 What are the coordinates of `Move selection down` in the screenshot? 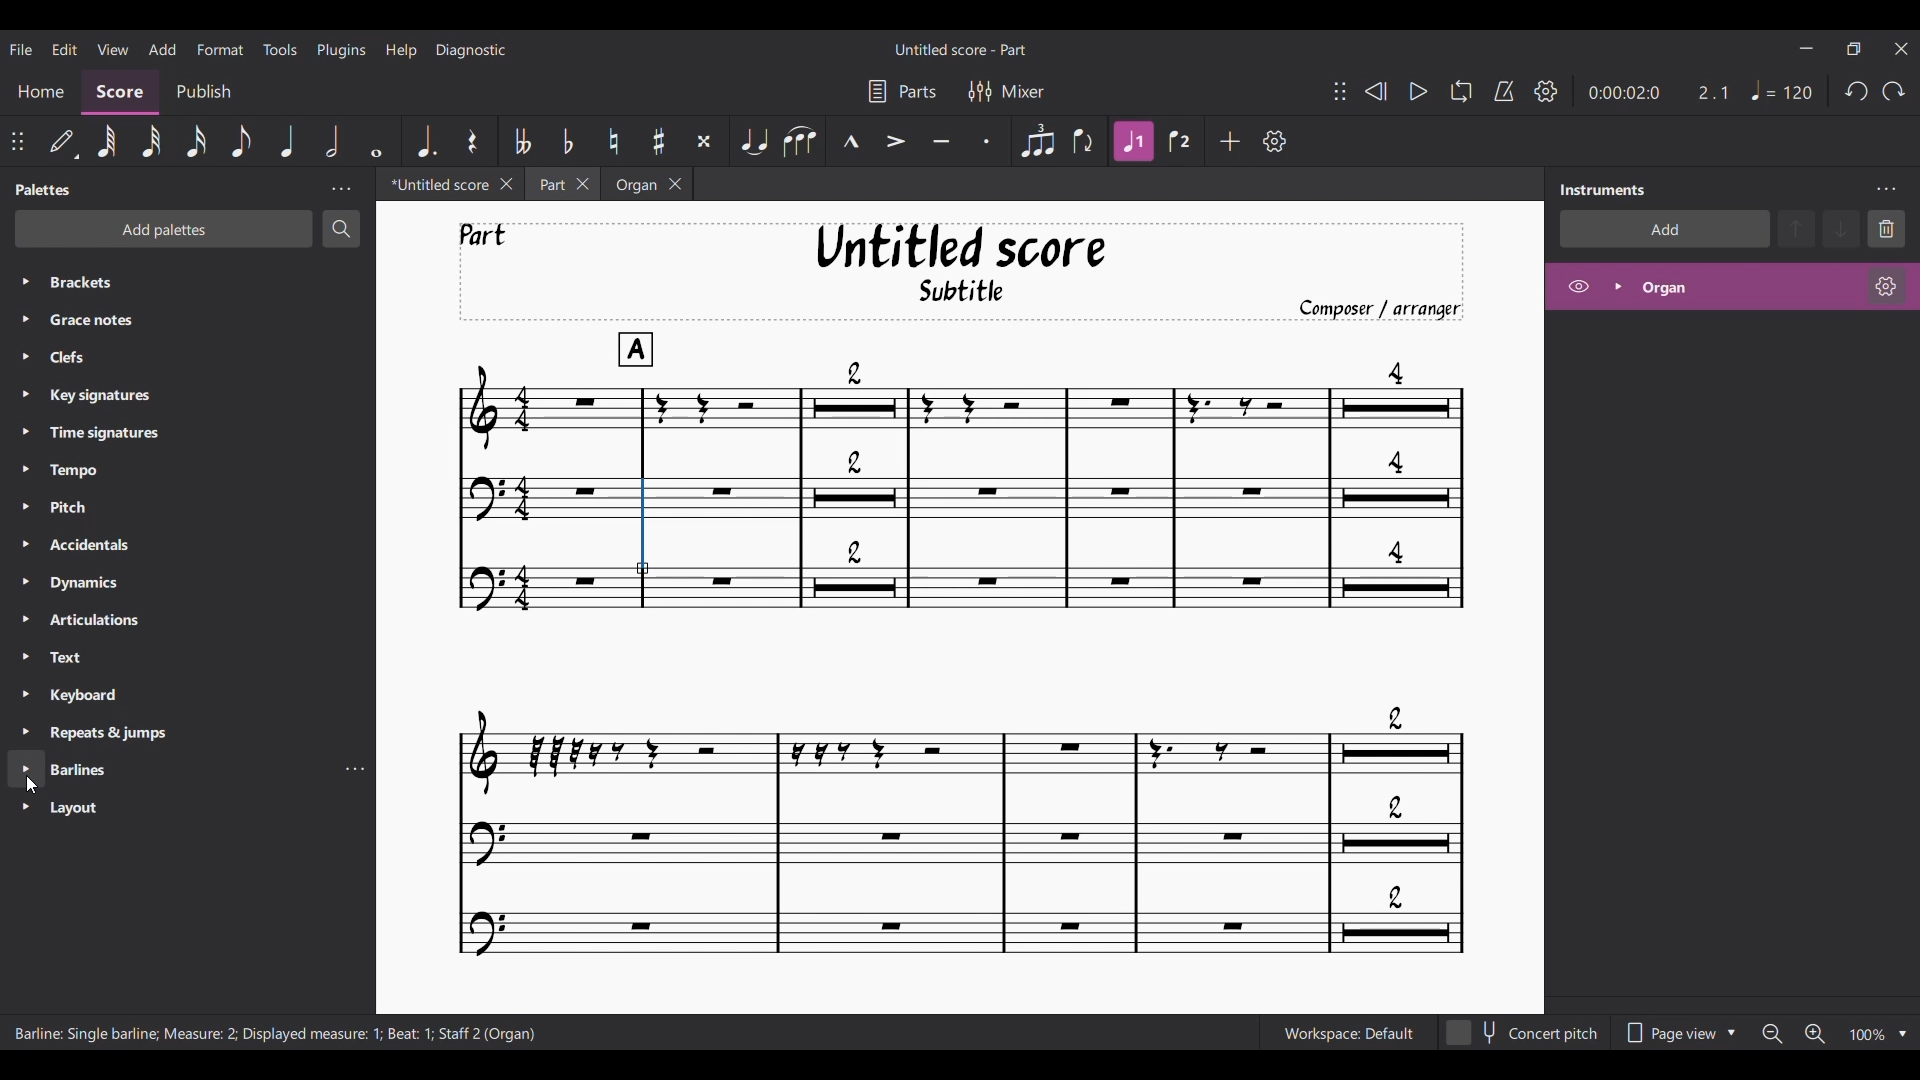 It's located at (1841, 229).